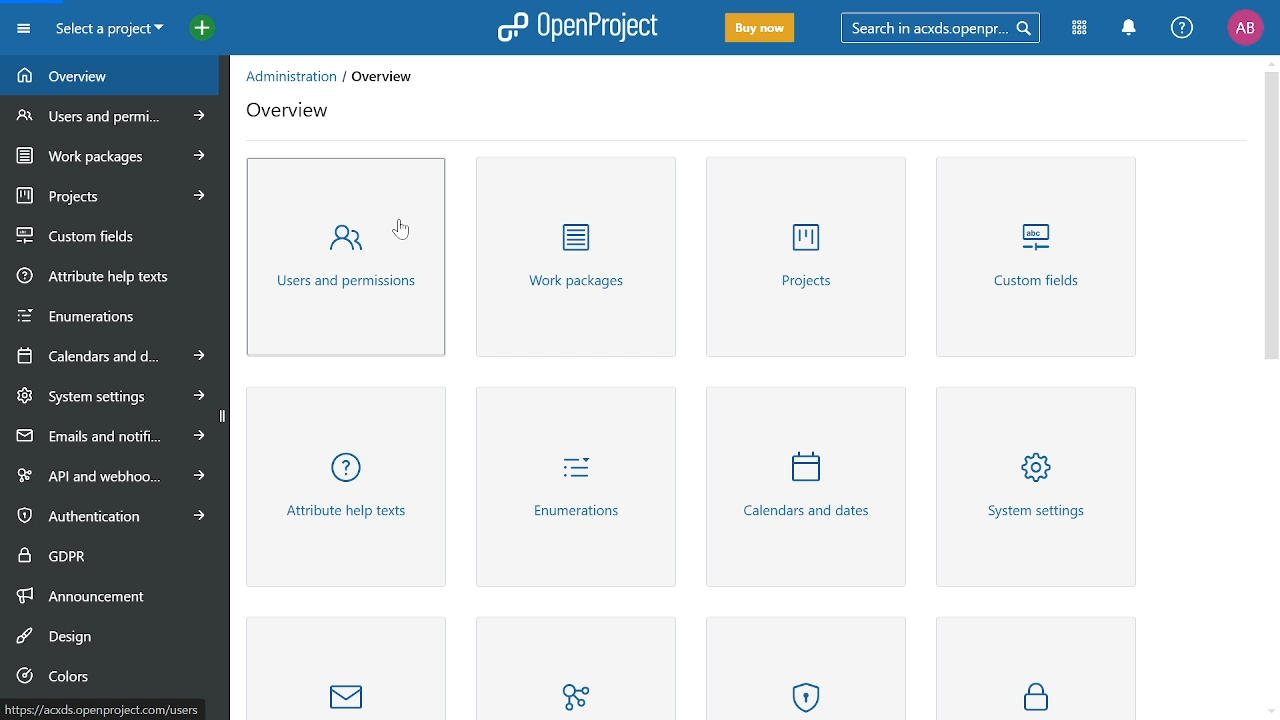  I want to click on Move down, so click(1270, 713).